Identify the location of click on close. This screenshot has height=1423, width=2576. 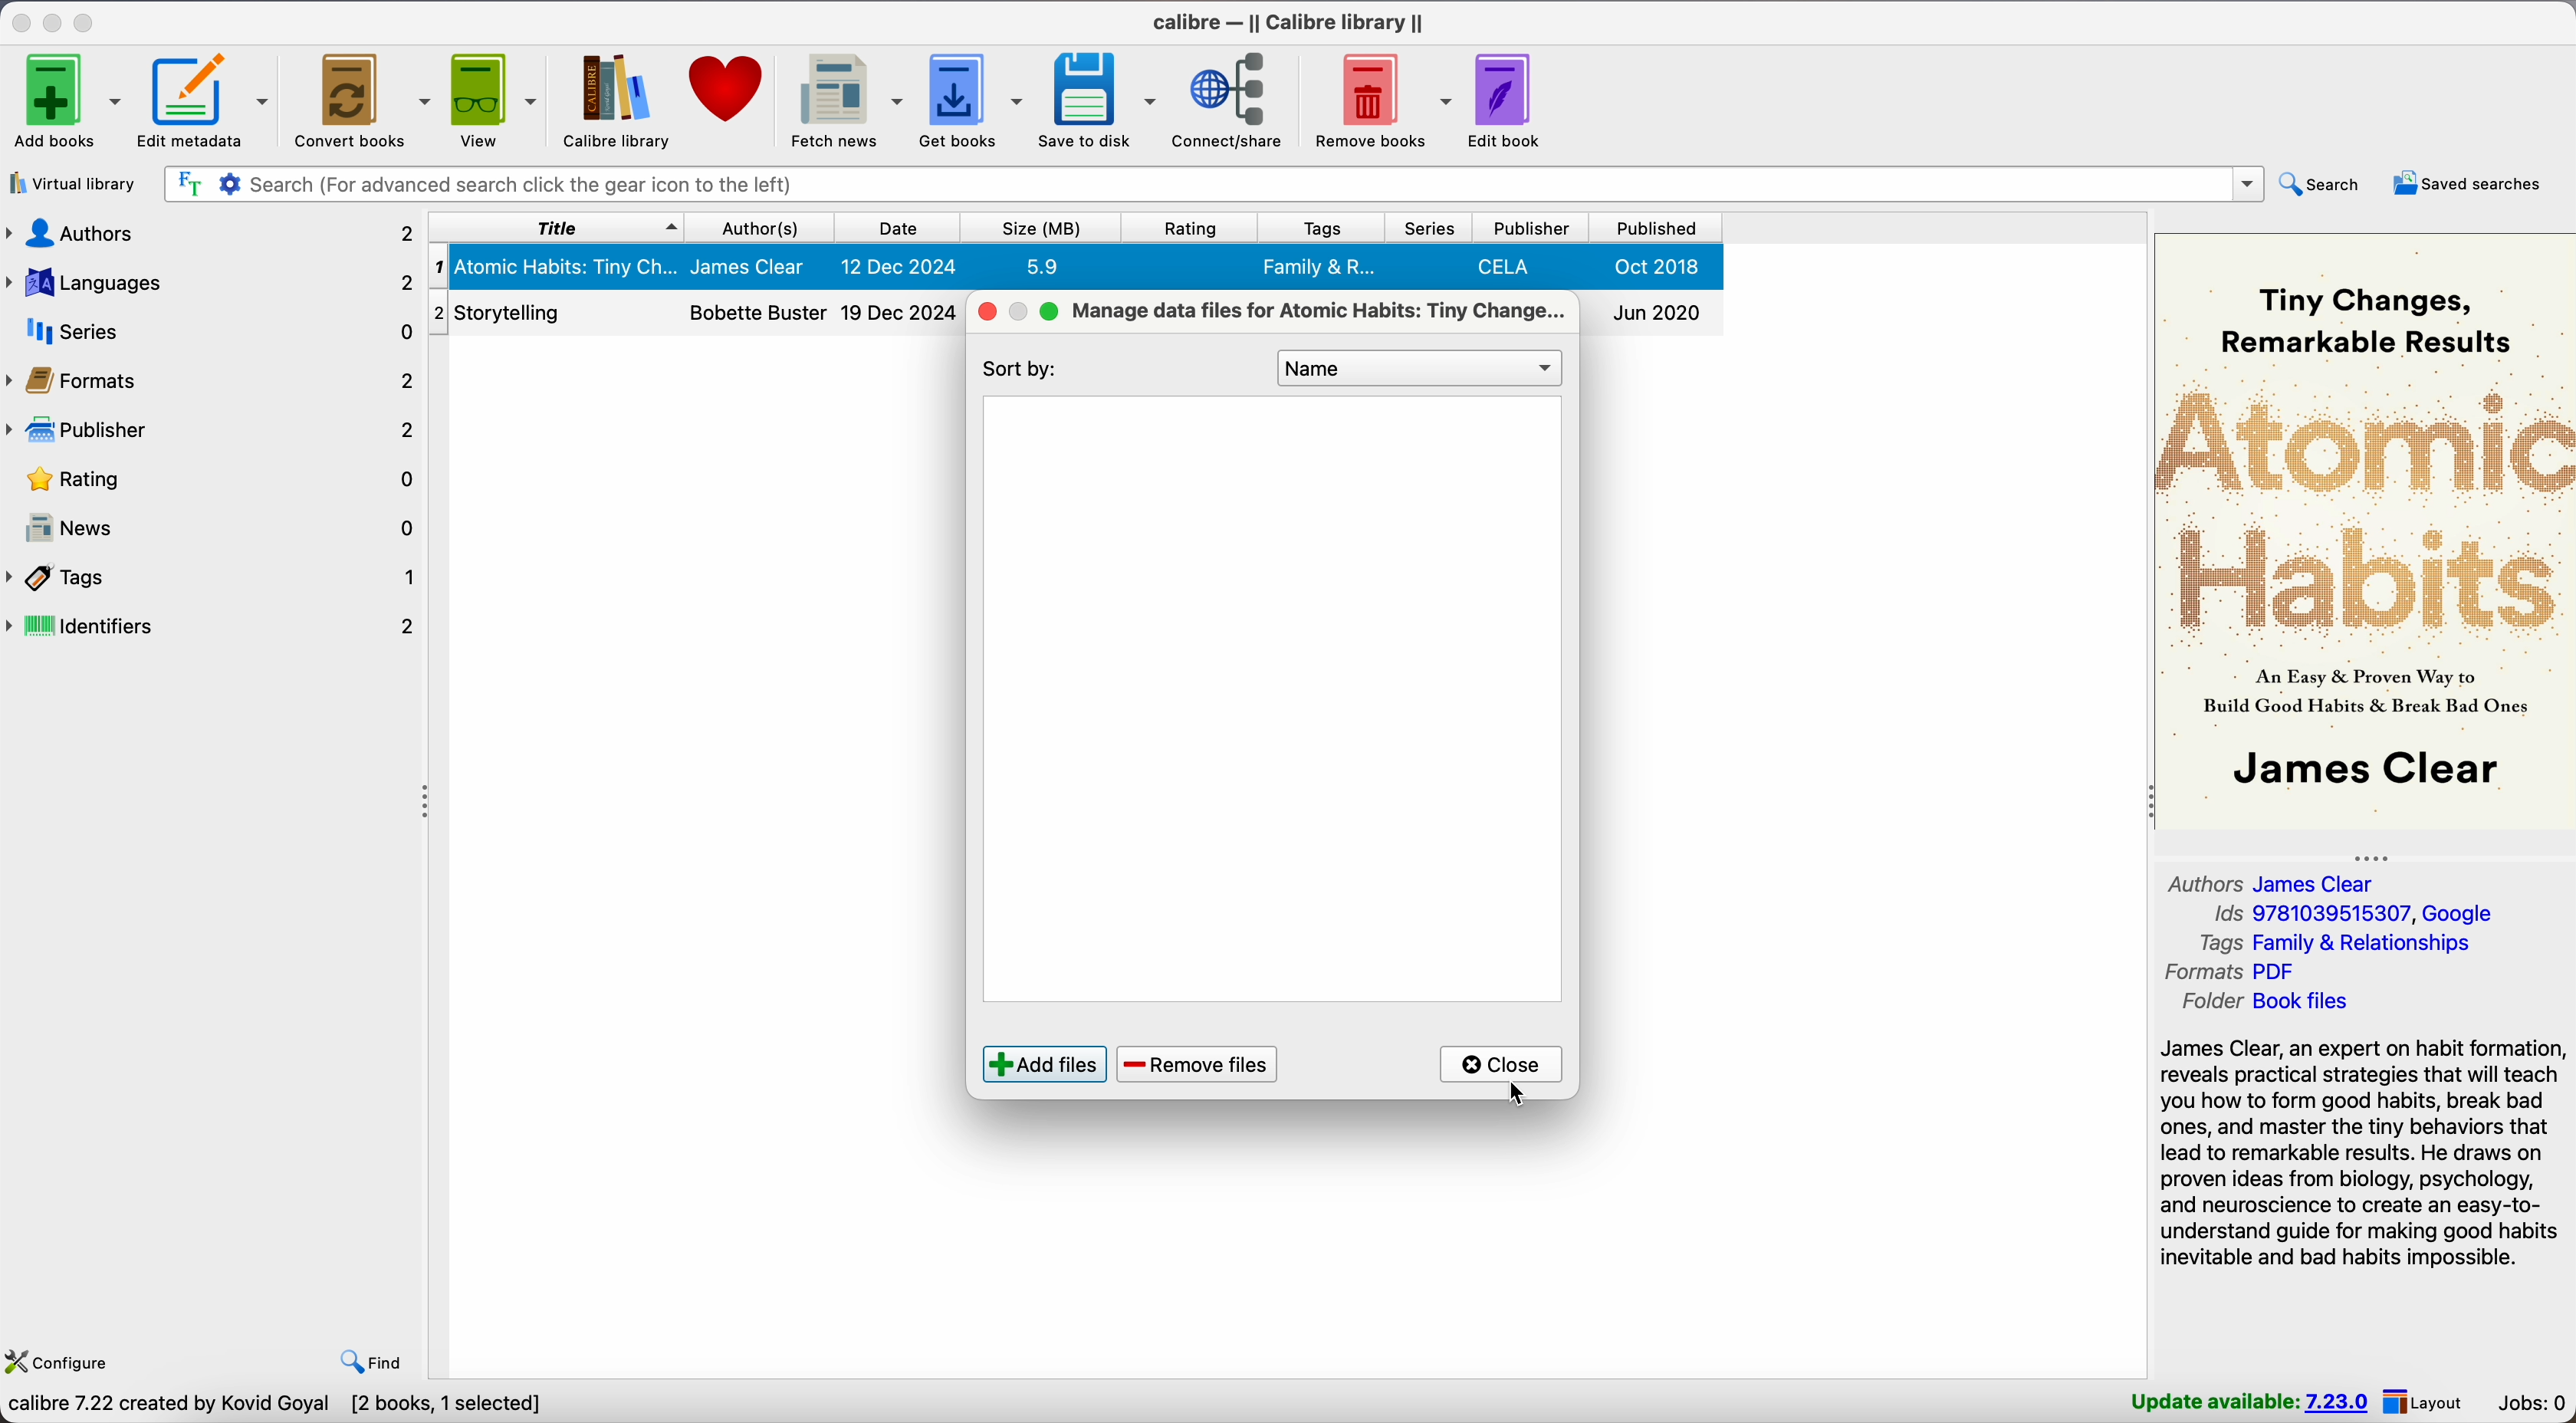
(1500, 1063).